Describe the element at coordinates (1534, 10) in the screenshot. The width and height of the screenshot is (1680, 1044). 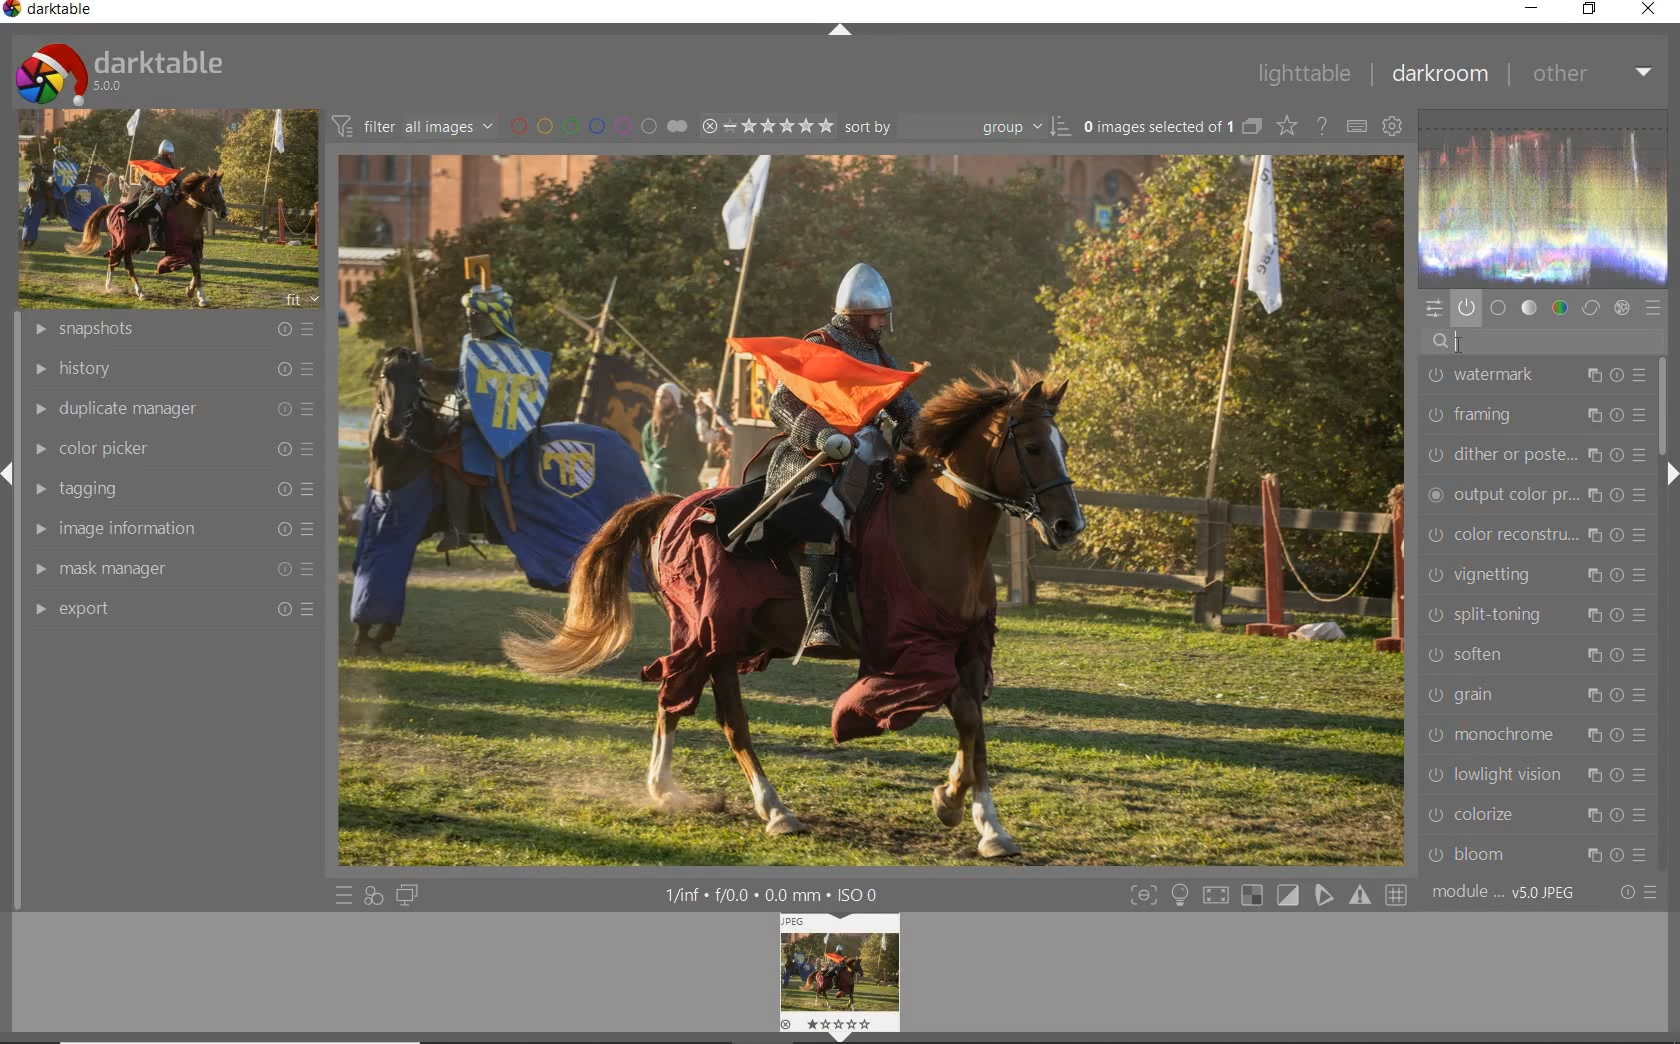
I see `minimize` at that location.